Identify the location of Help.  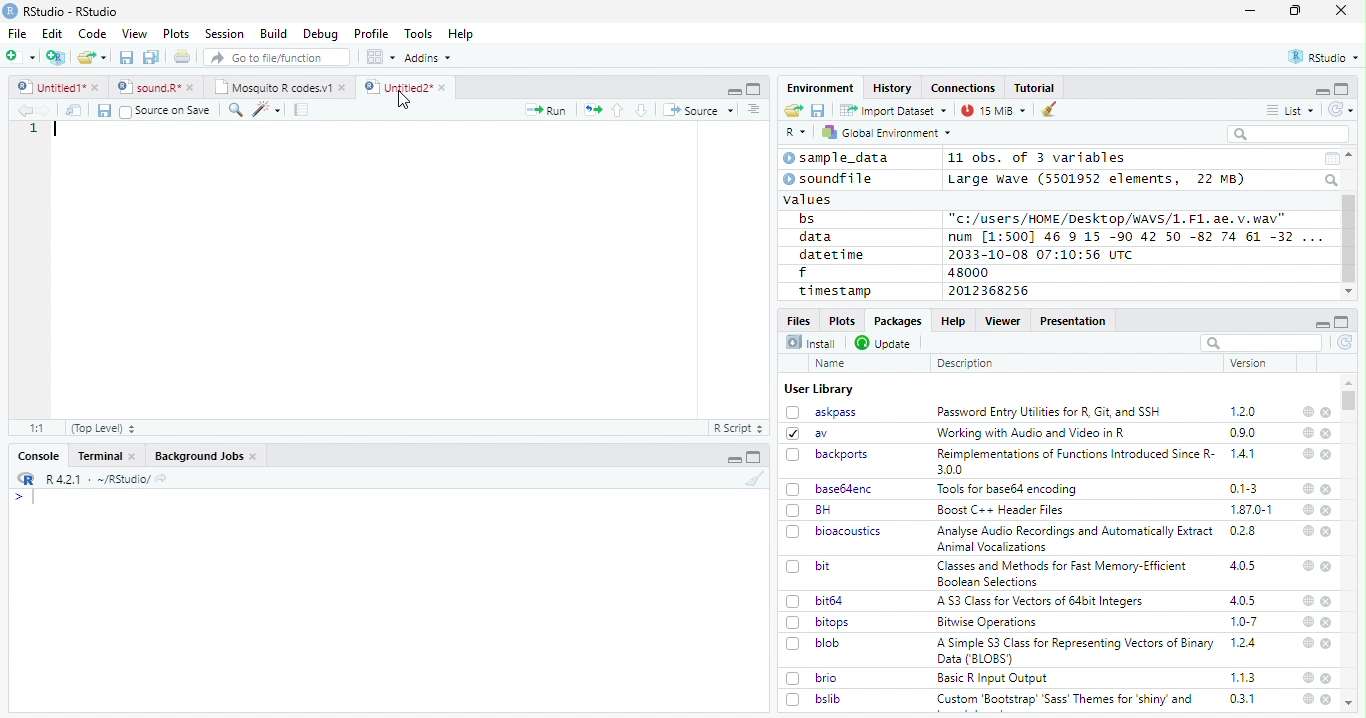
(461, 35).